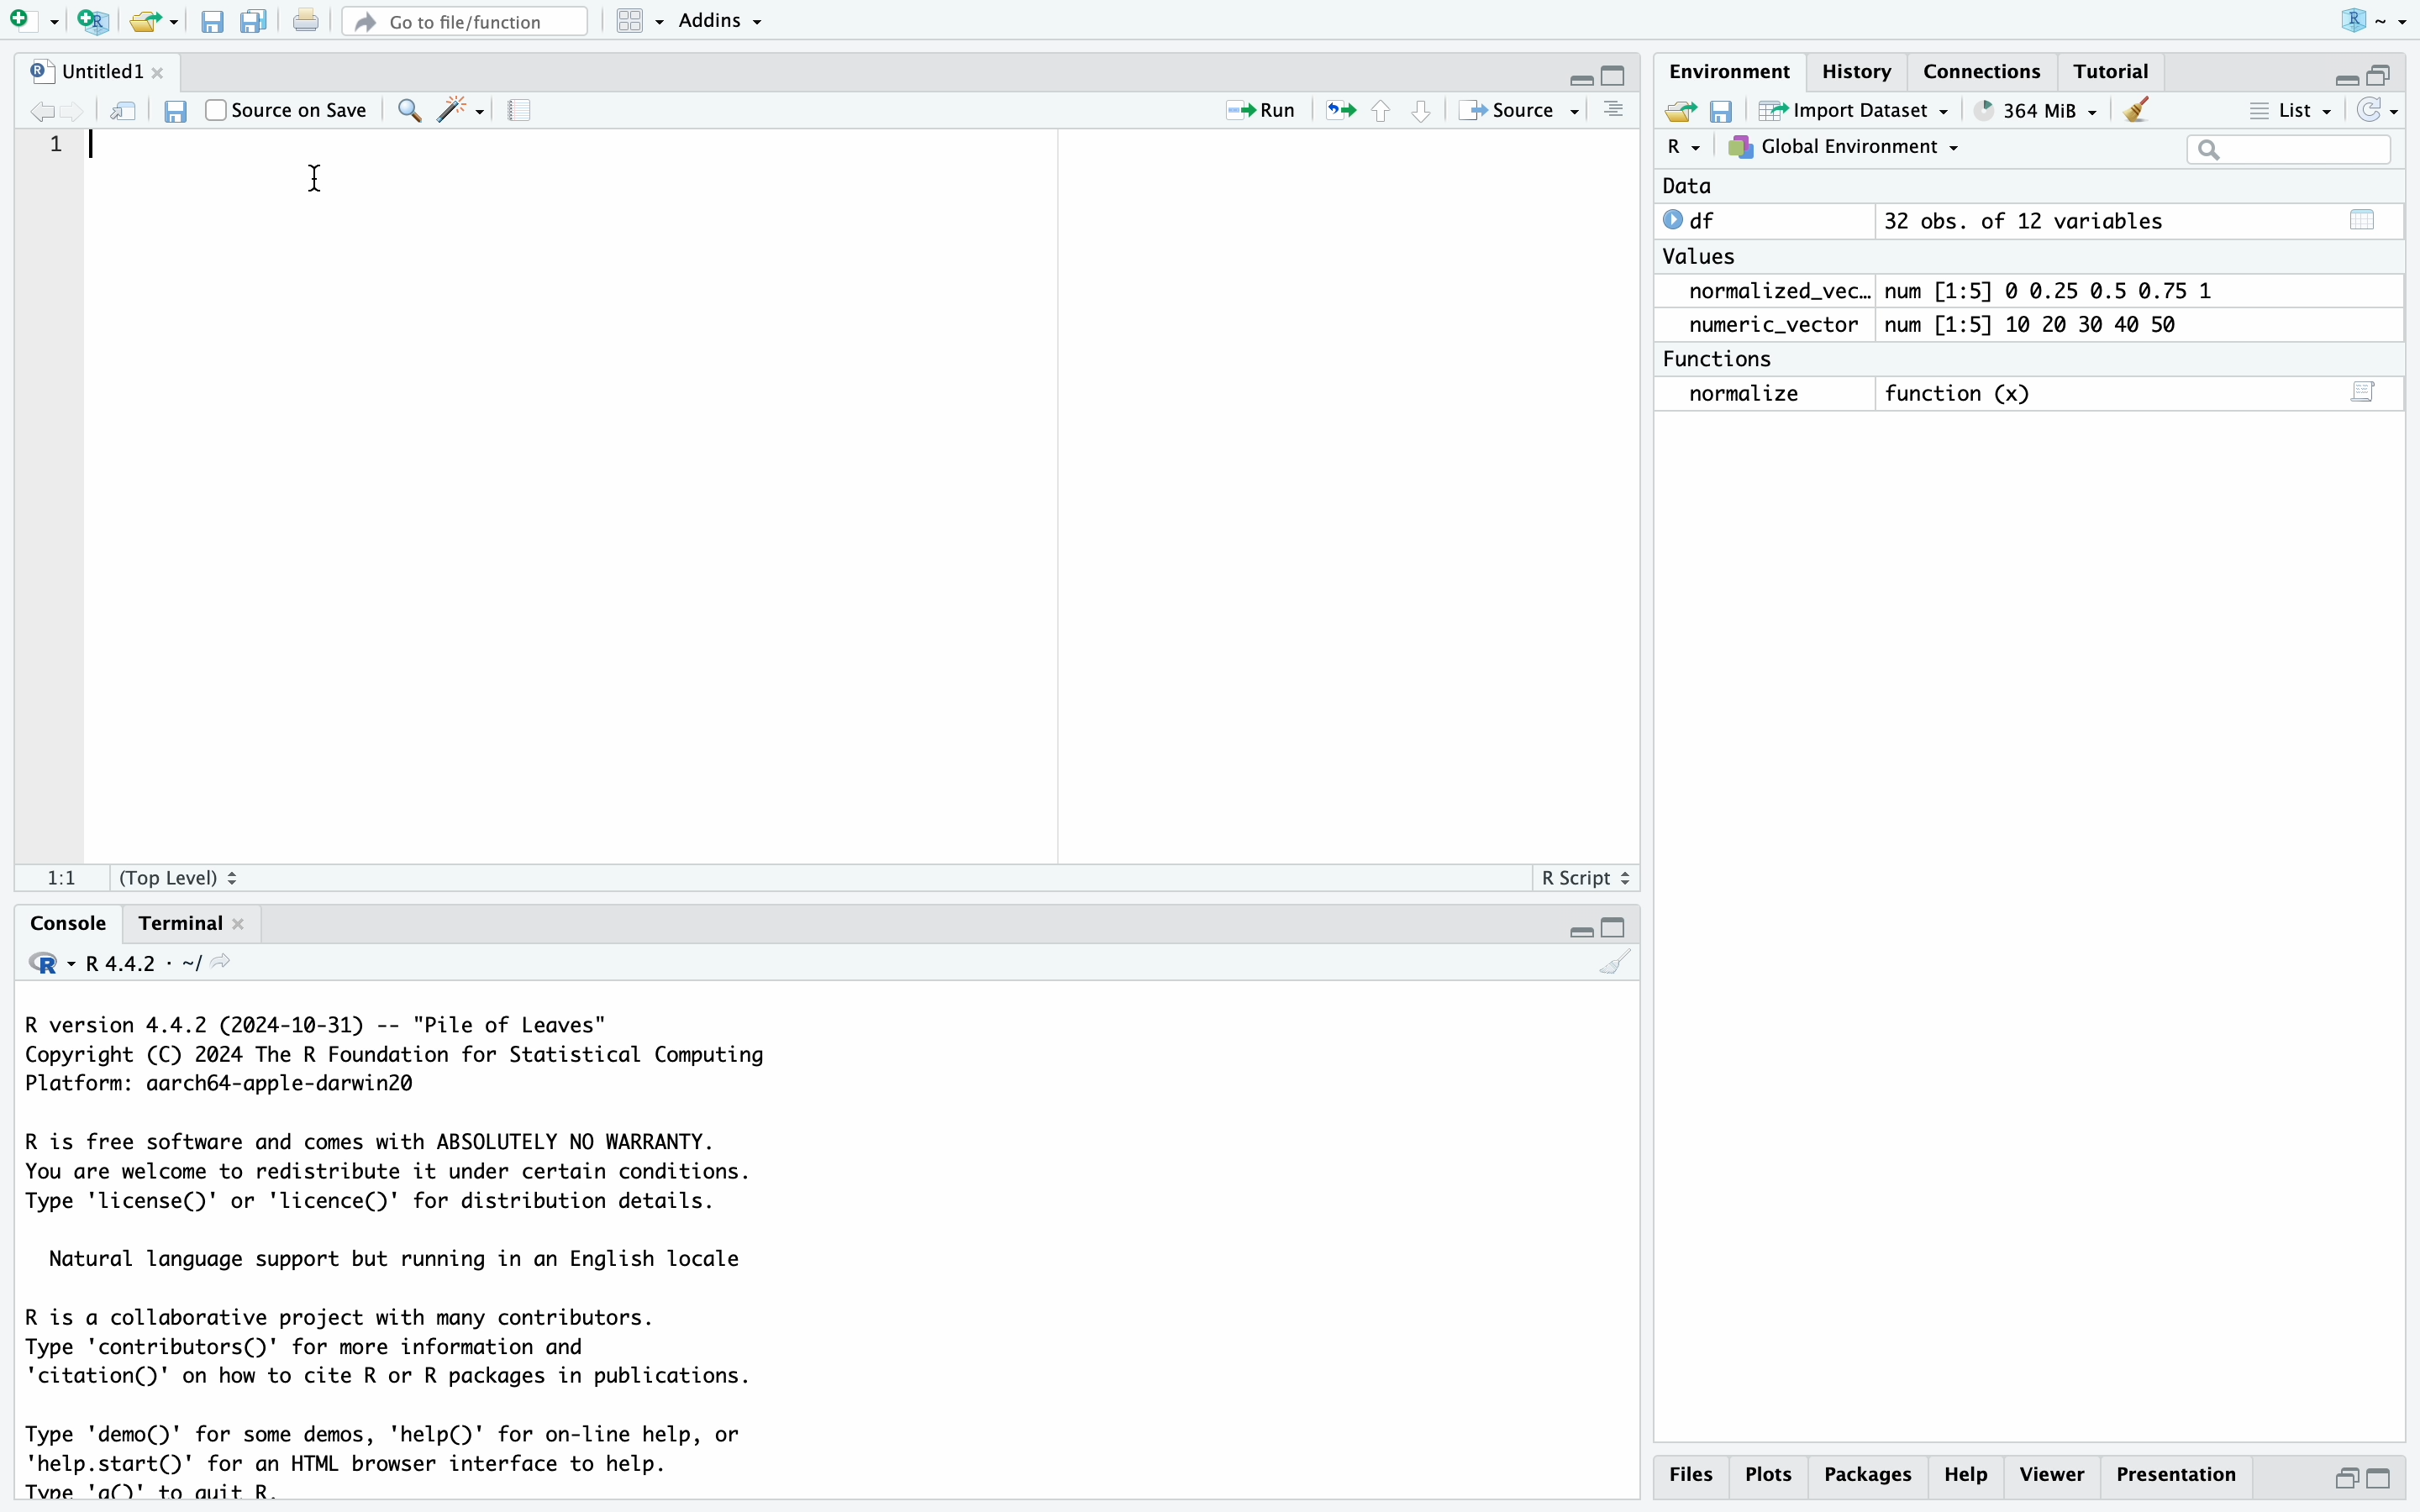 This screenshot has width=2420, height=1512. I want to click on Files, so click(1689, 1474).